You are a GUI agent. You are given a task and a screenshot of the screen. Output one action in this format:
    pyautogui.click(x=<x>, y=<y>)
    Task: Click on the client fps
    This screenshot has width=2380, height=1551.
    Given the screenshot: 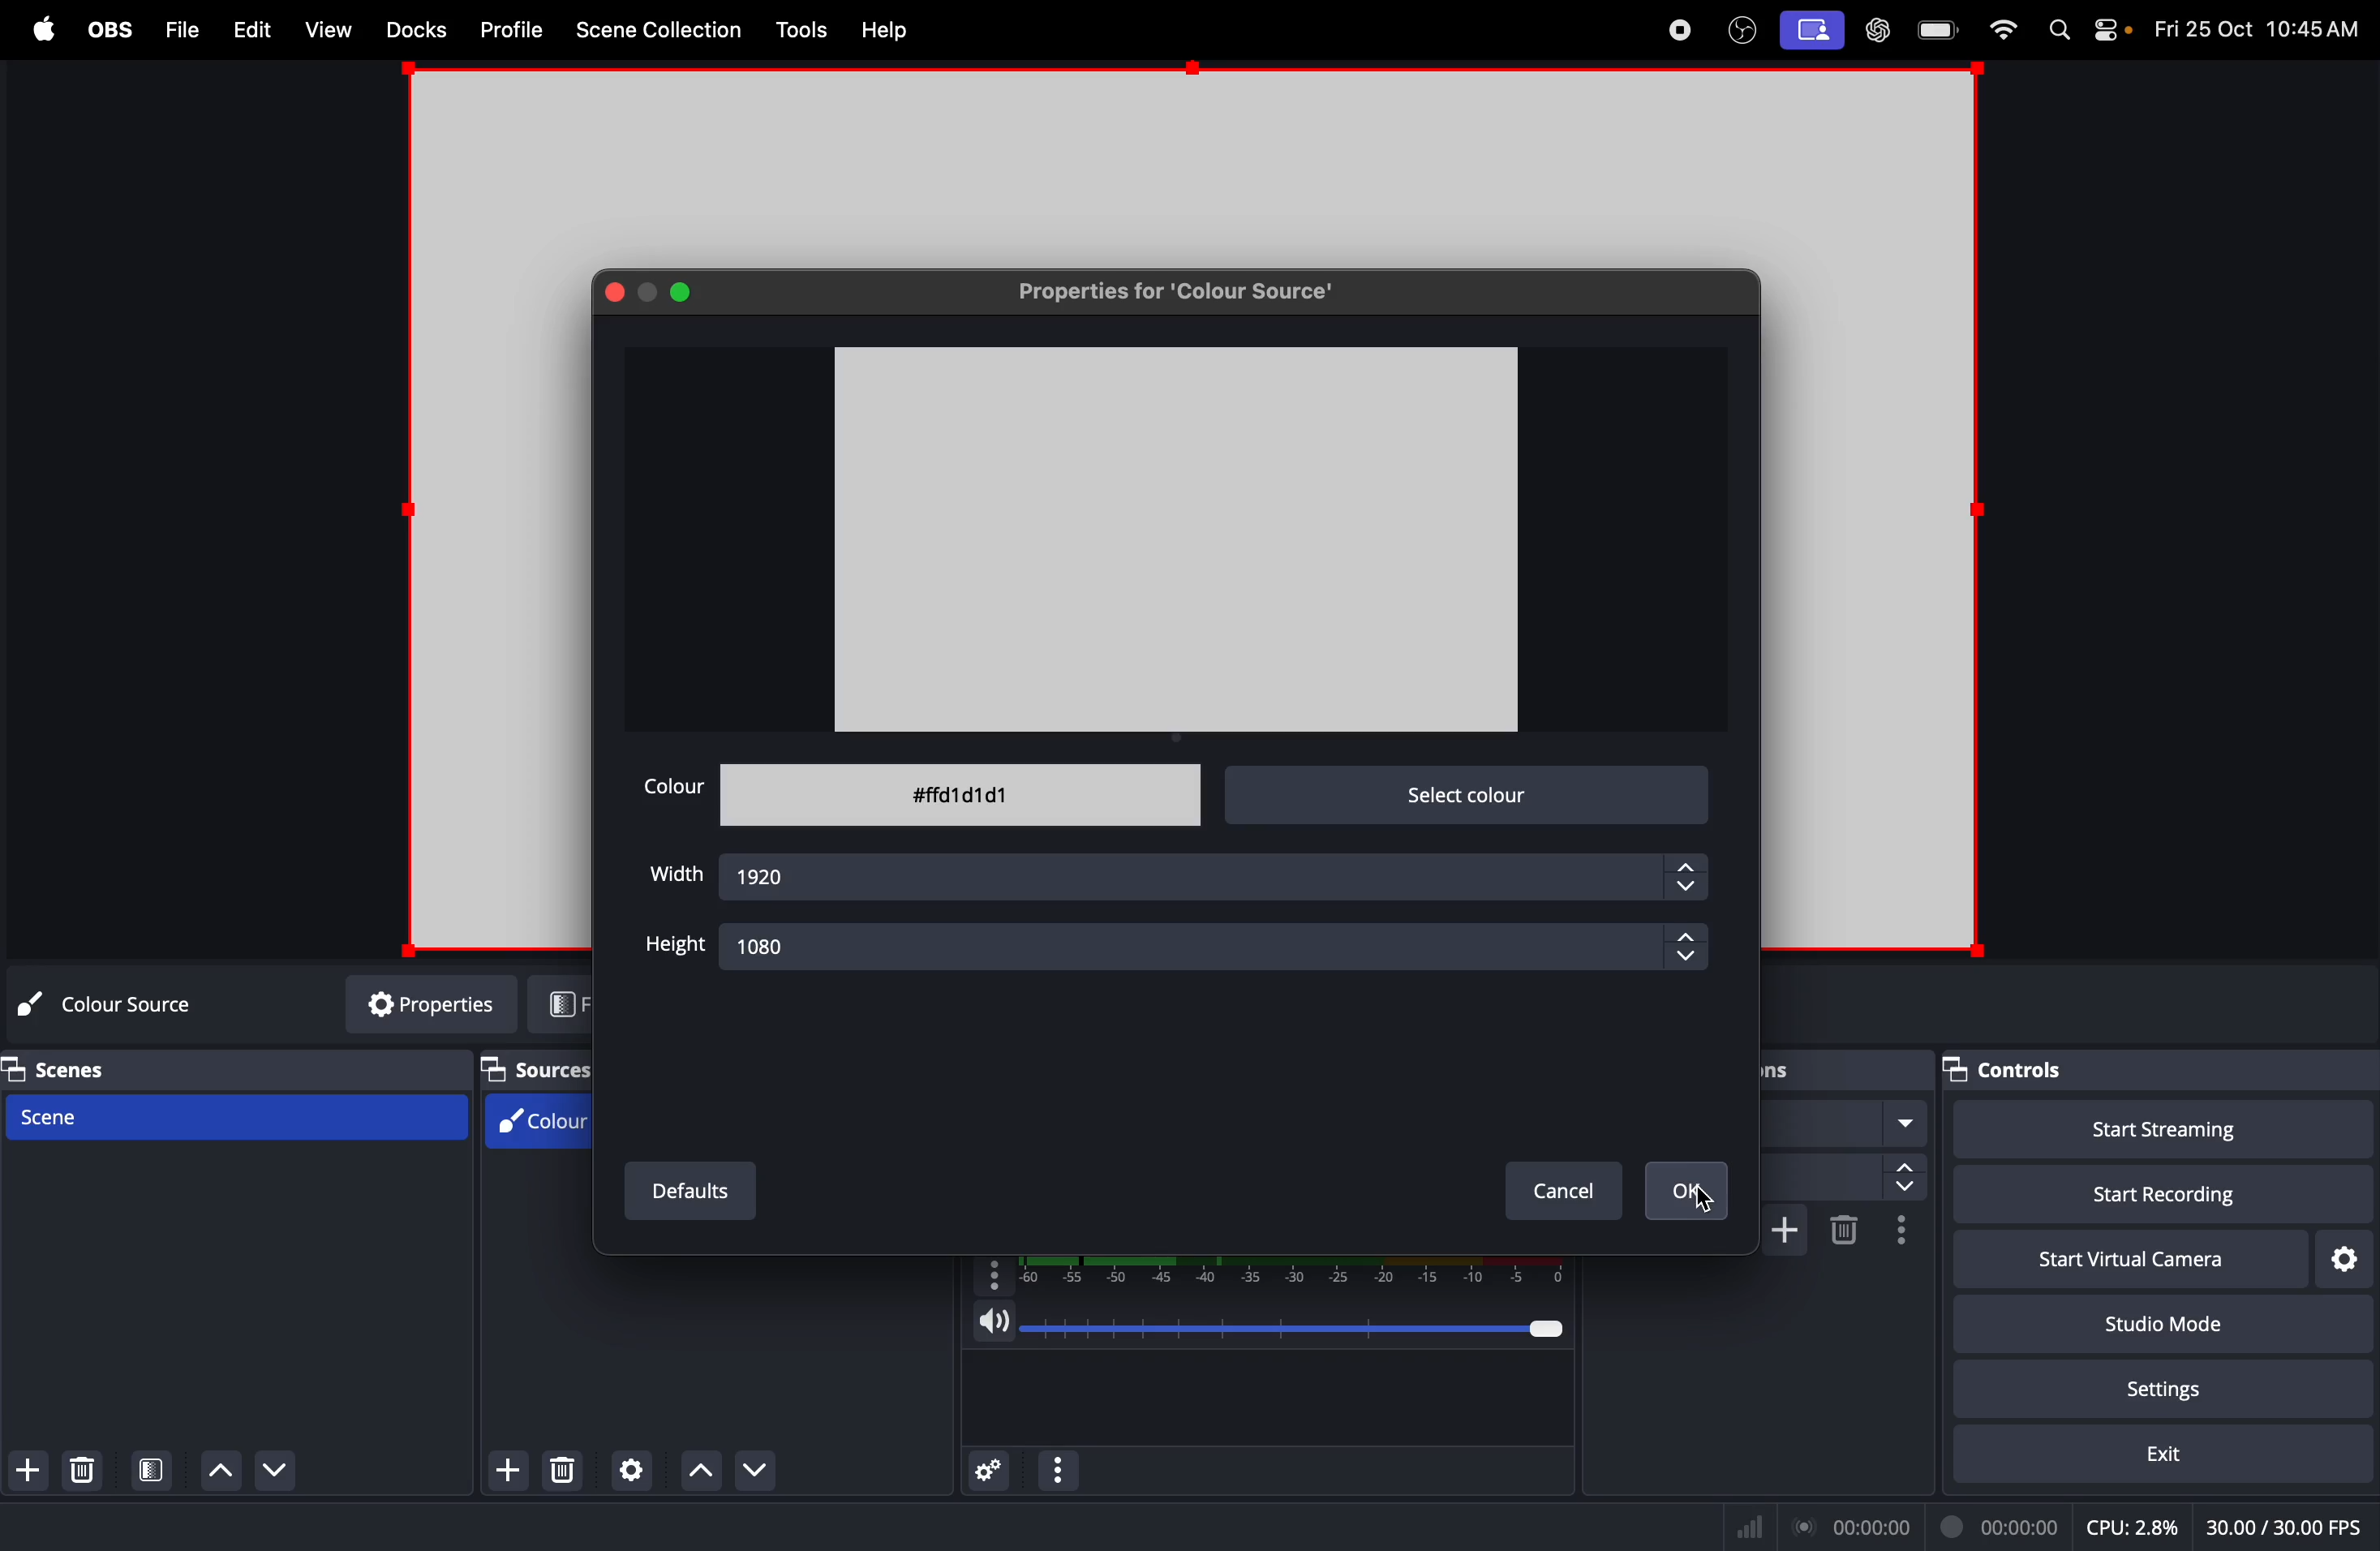 What is the action you would take?
    pyautogui.click(x=2279, y=1519)
    